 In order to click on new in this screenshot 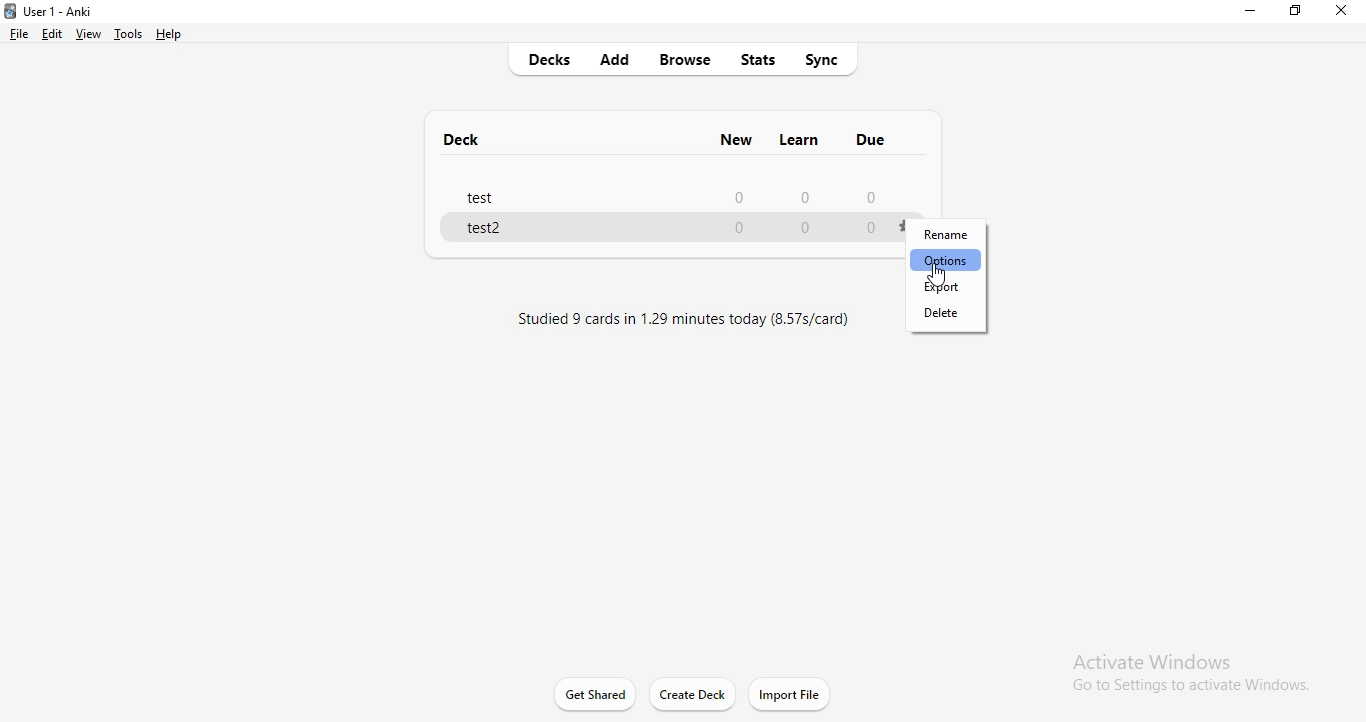, I will do `click(735, 141)`.